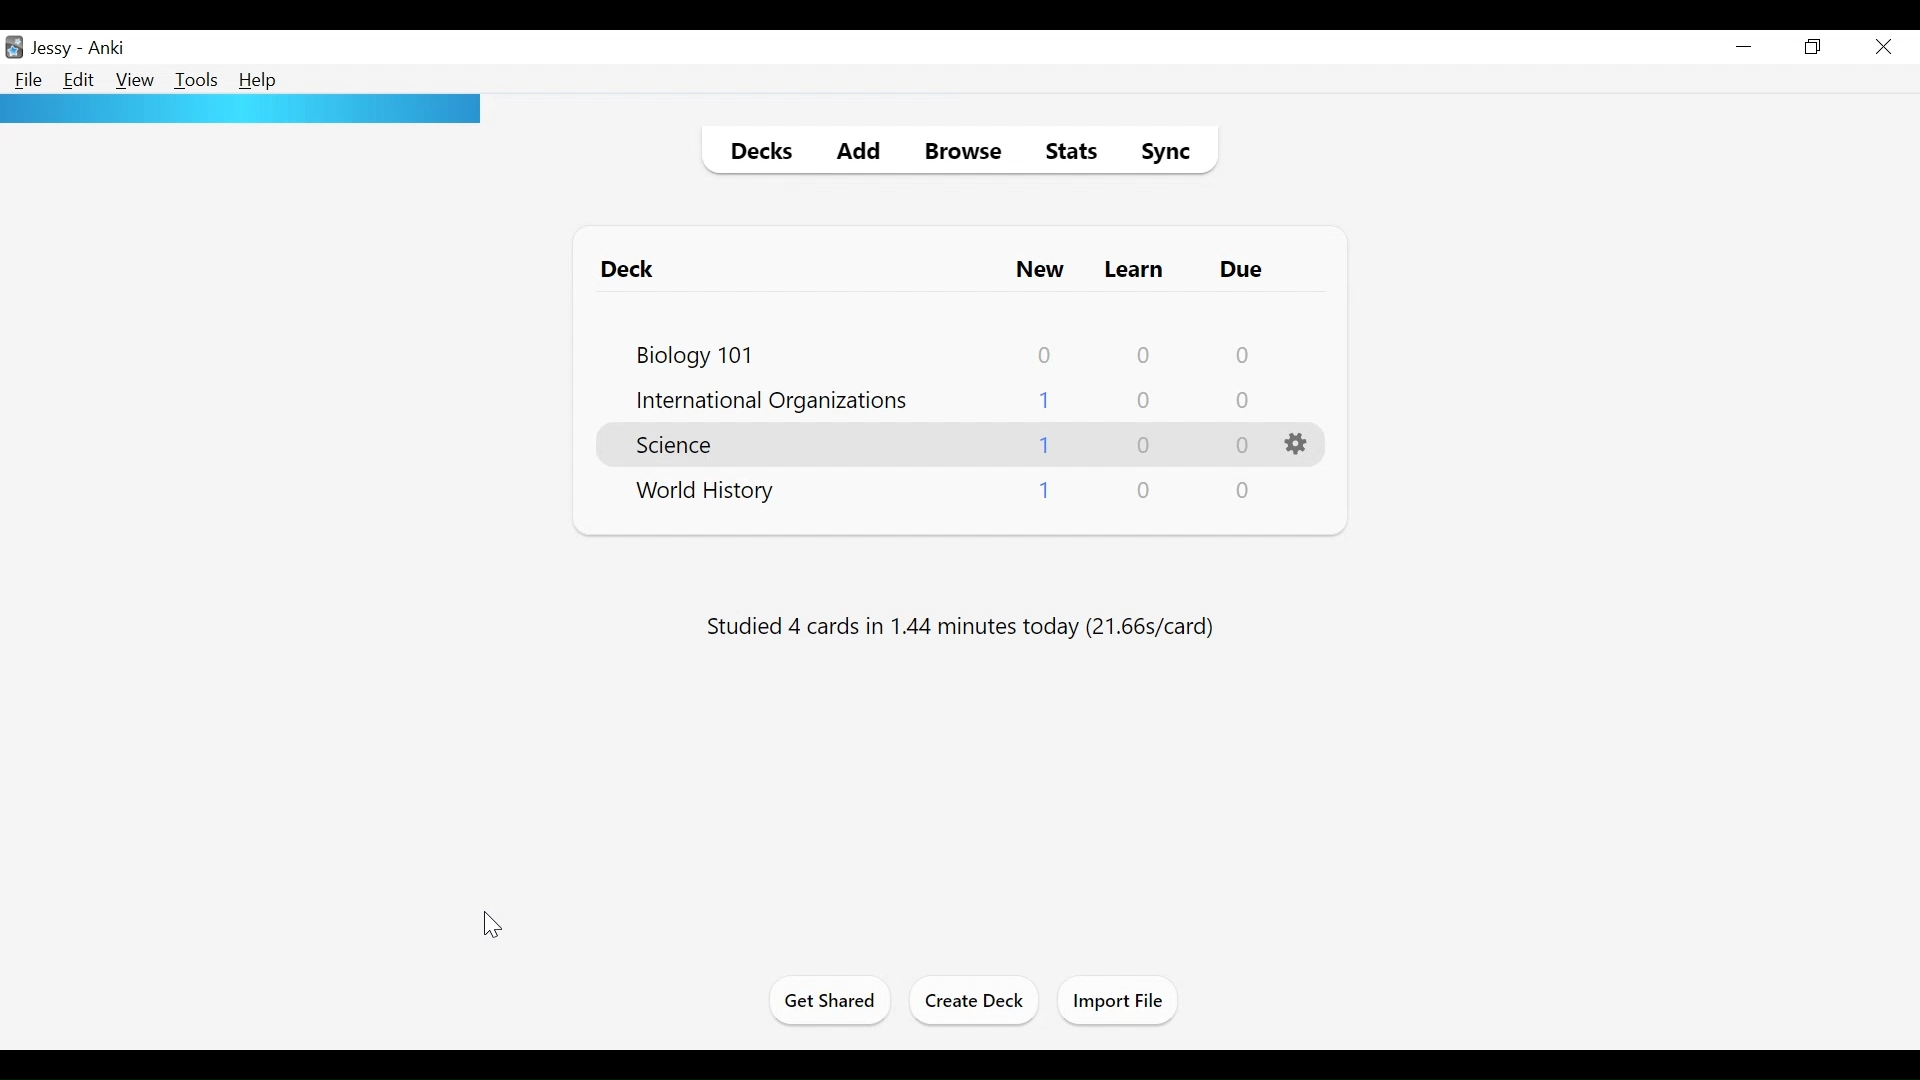  I want to click on Due Cards Count, so click(1243, 355).